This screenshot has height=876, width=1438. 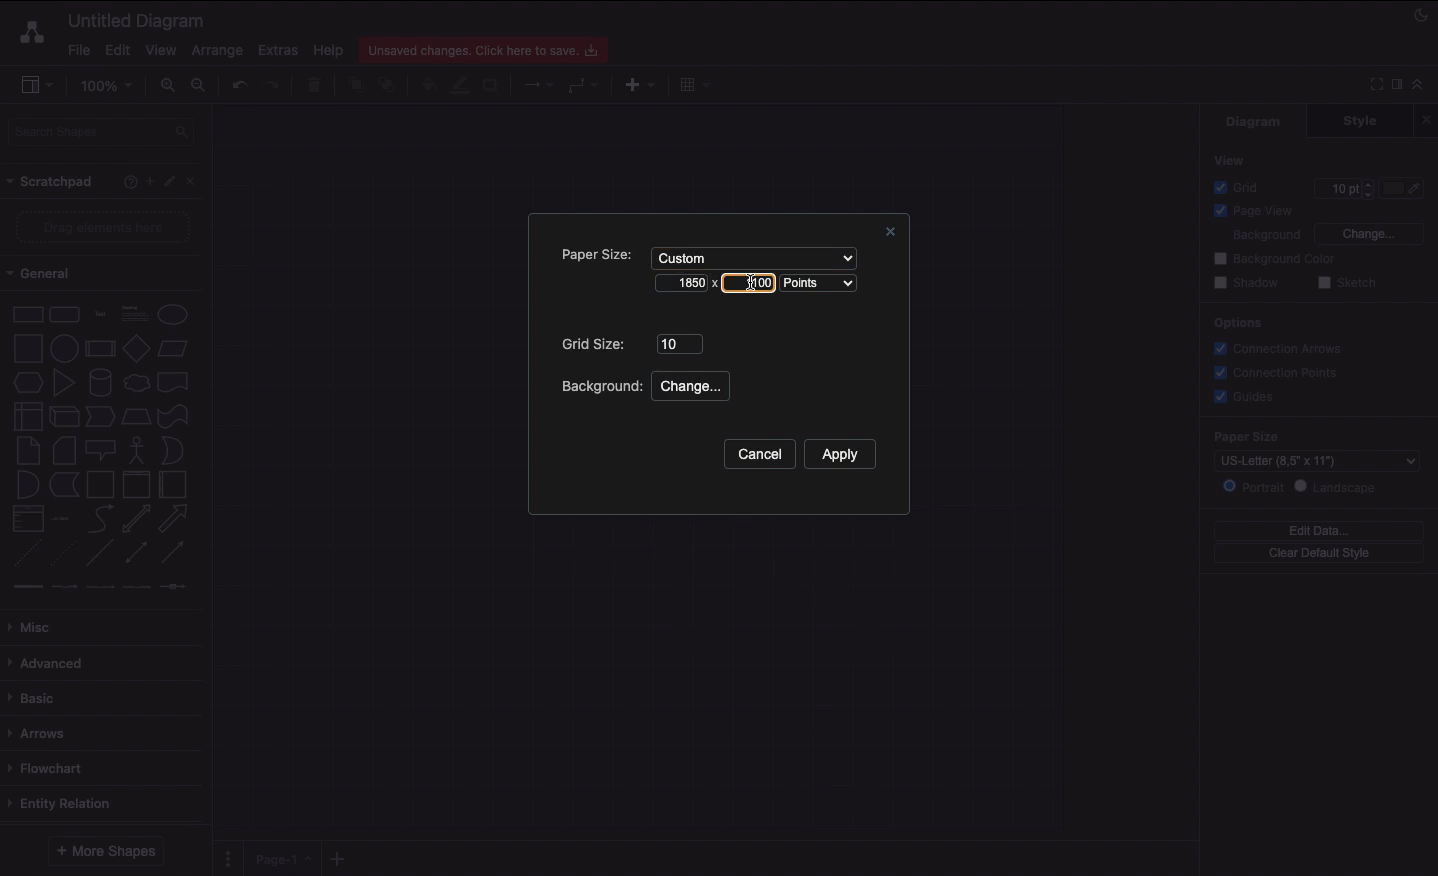 I want to click on Background , so click(x=1254, y=236).